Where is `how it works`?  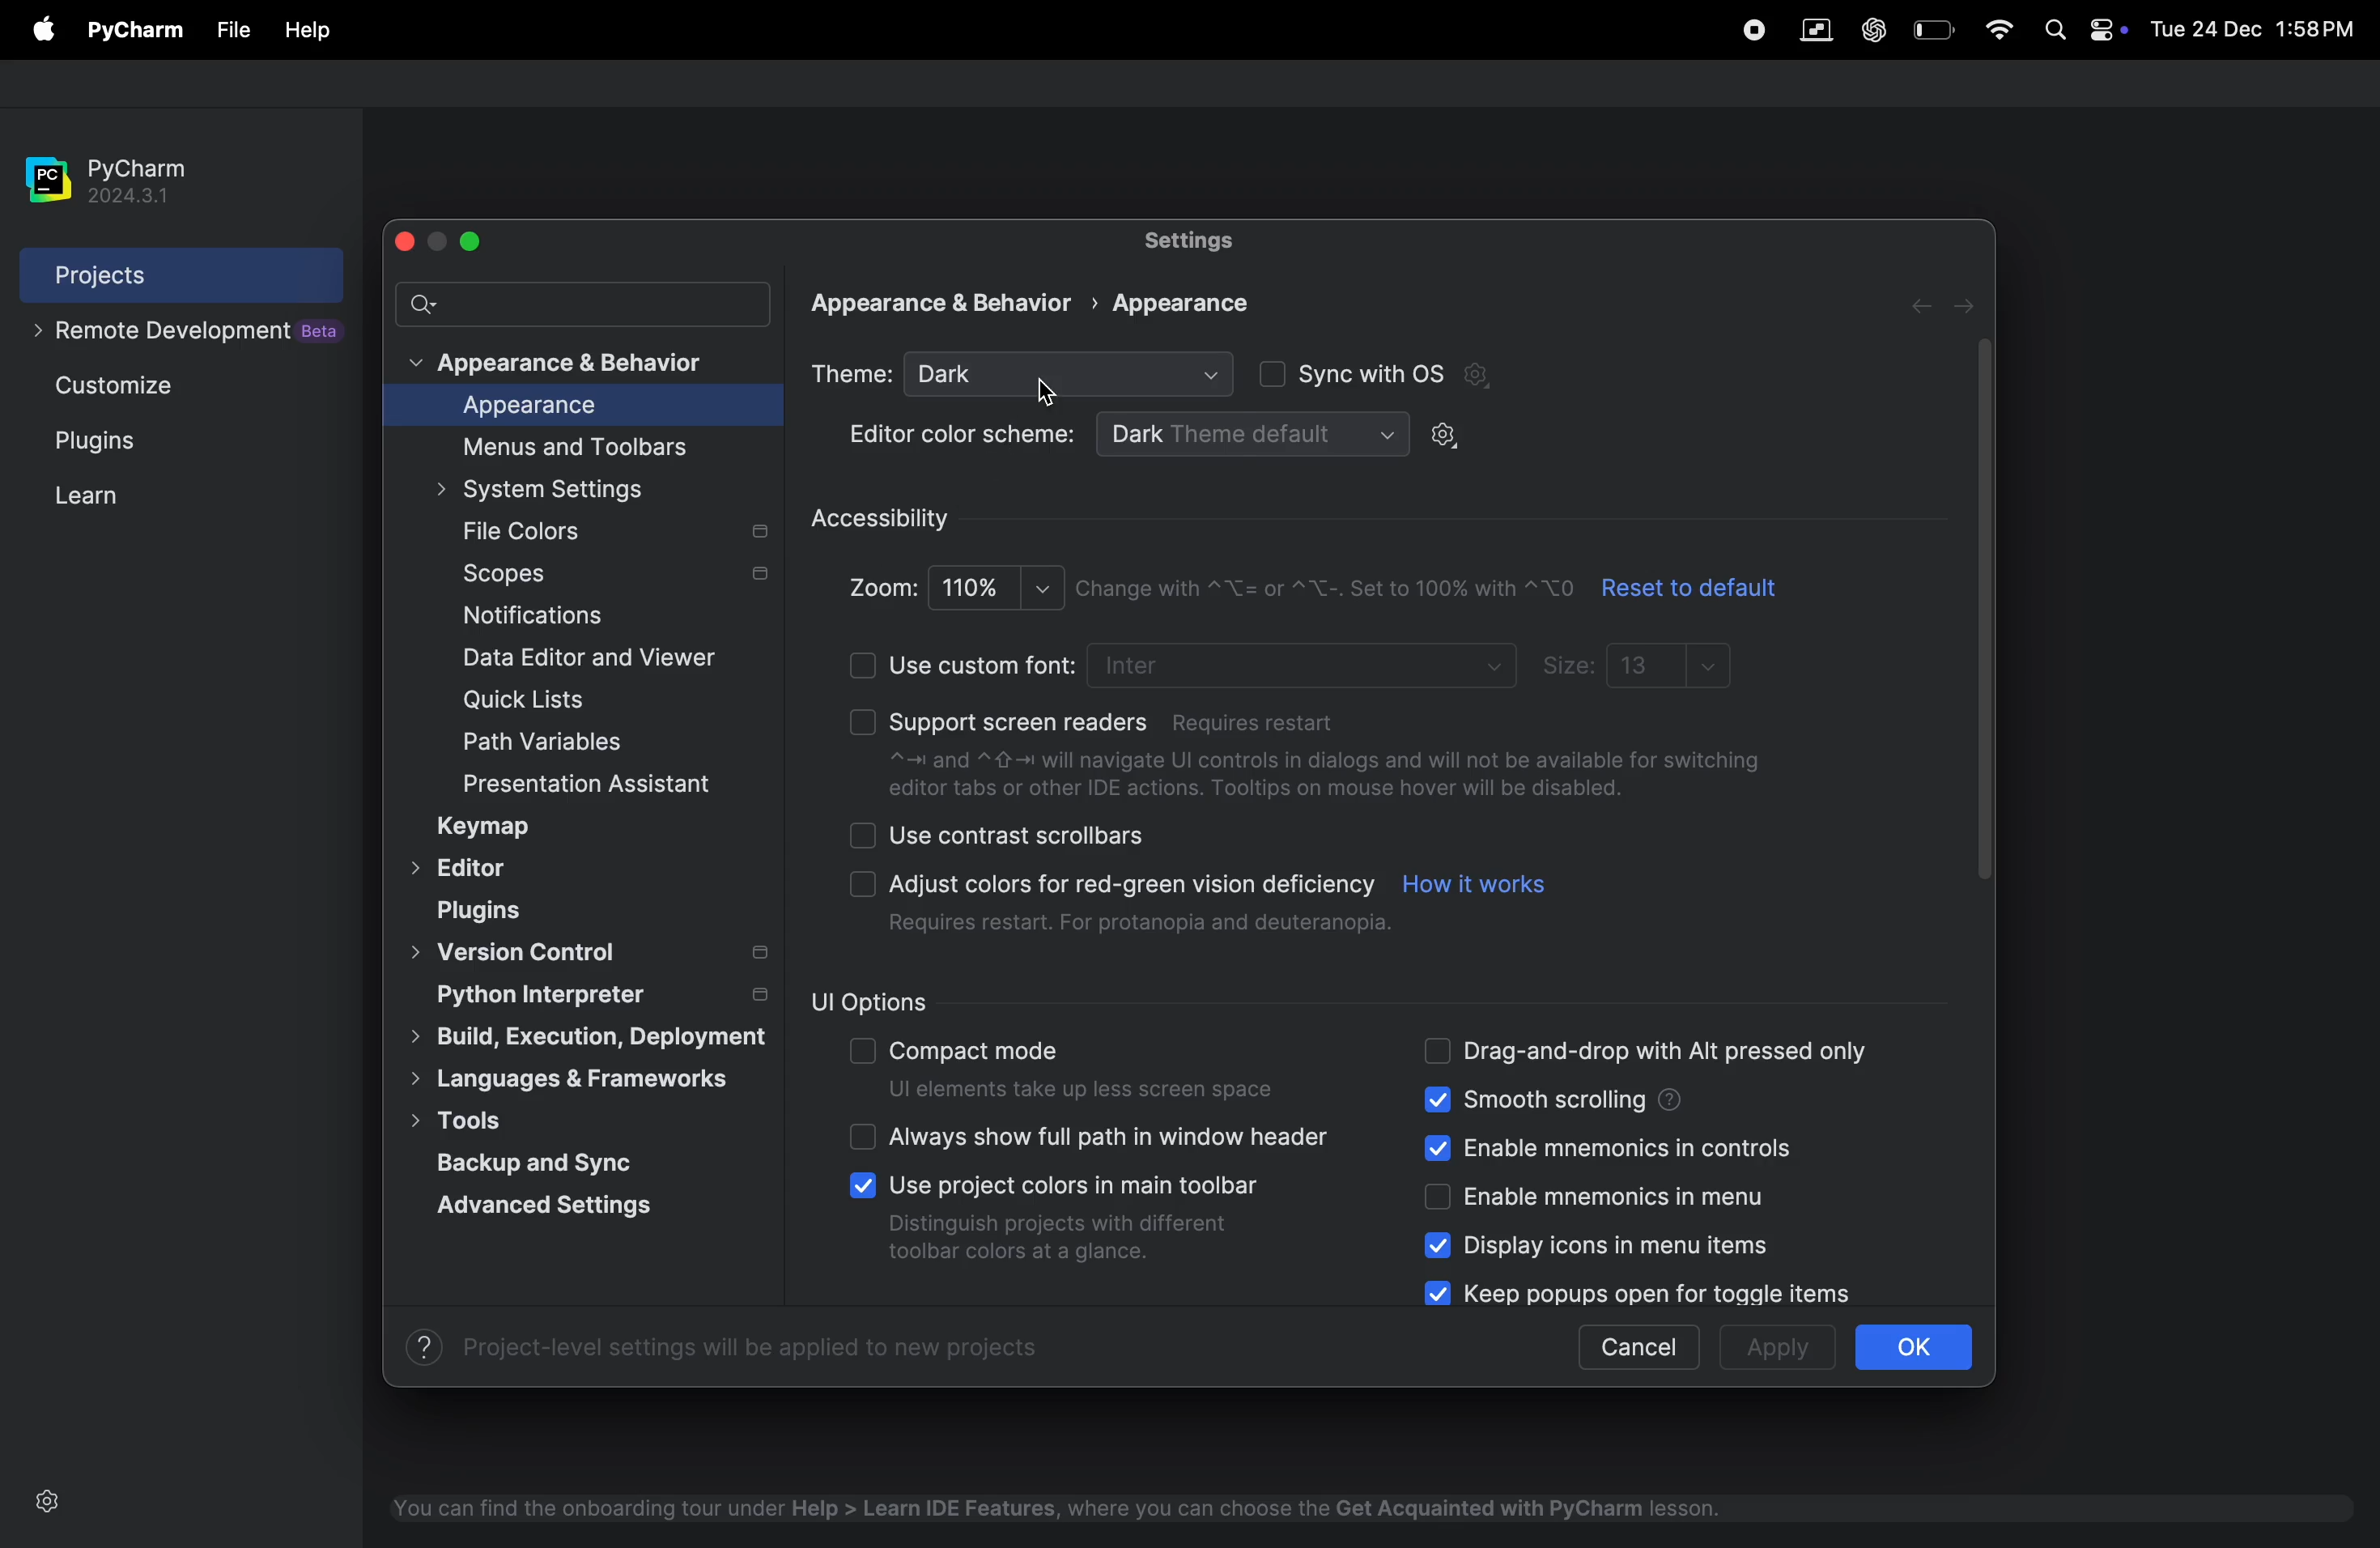 how it works is located at coordinates (1485, 889).